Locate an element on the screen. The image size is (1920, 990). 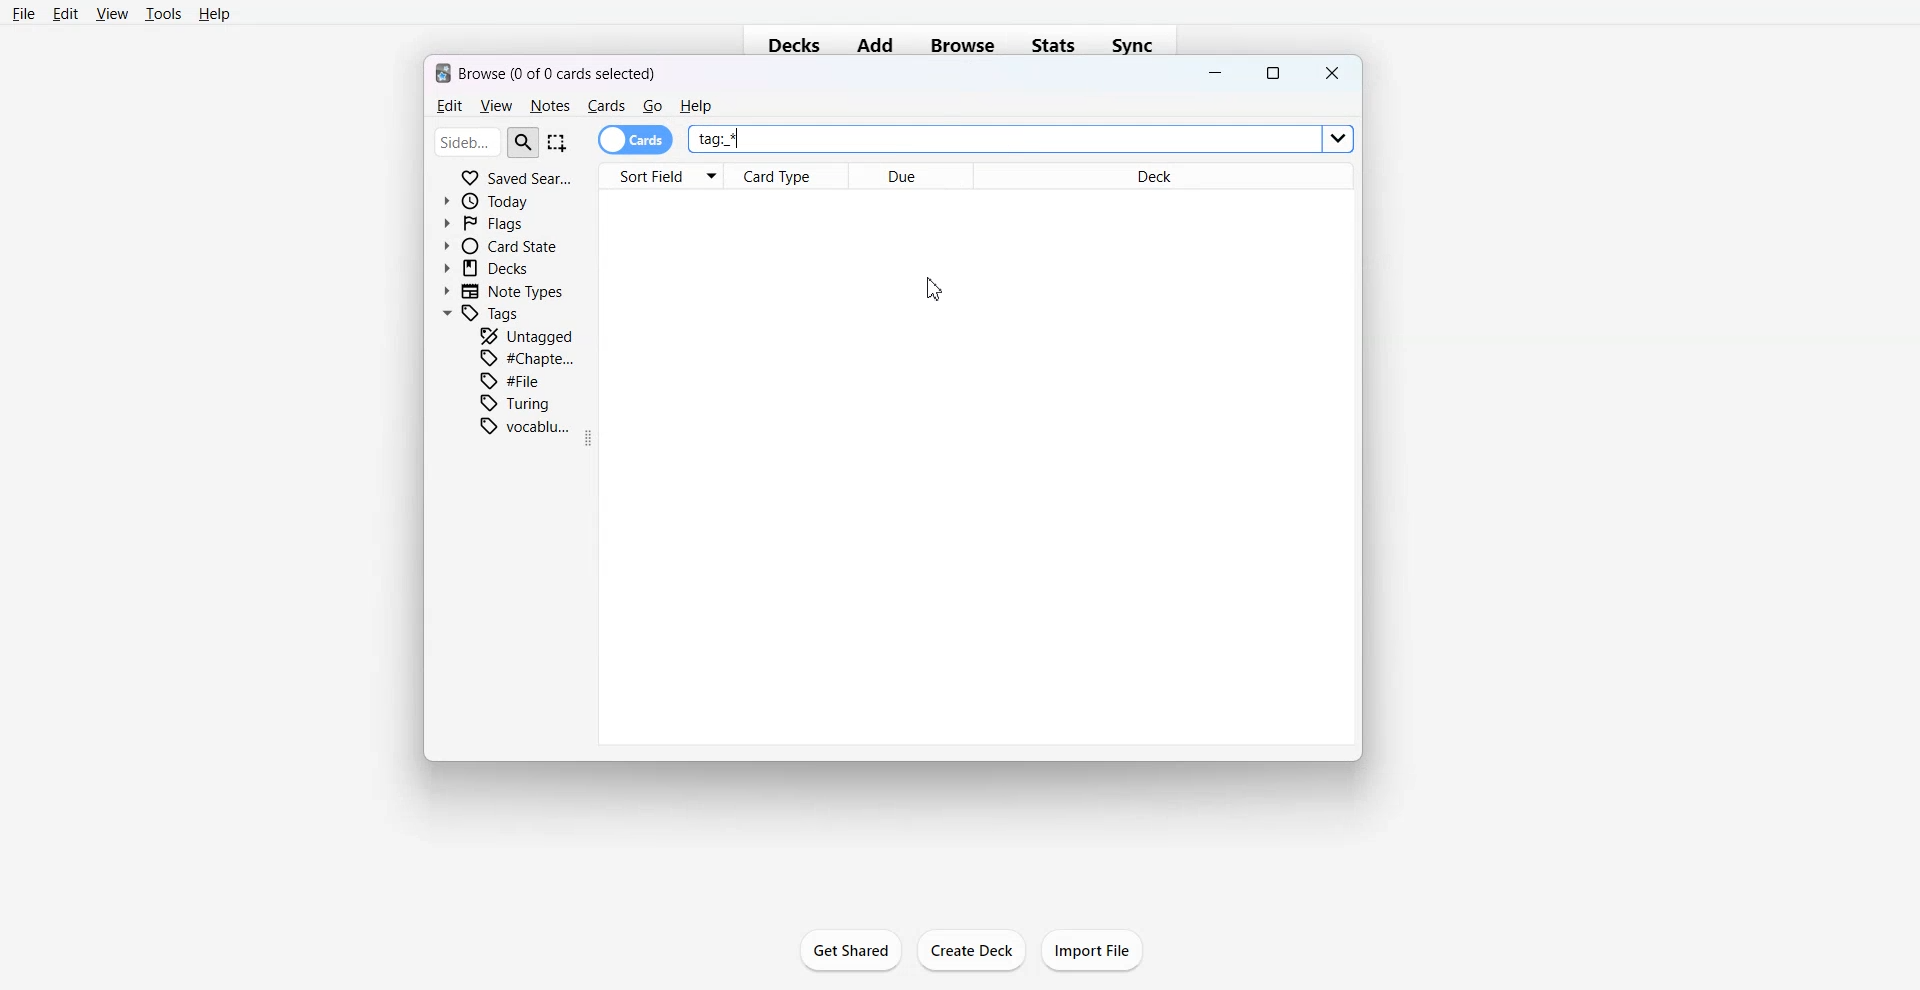
Deck is located at coordinates (1163, 175).